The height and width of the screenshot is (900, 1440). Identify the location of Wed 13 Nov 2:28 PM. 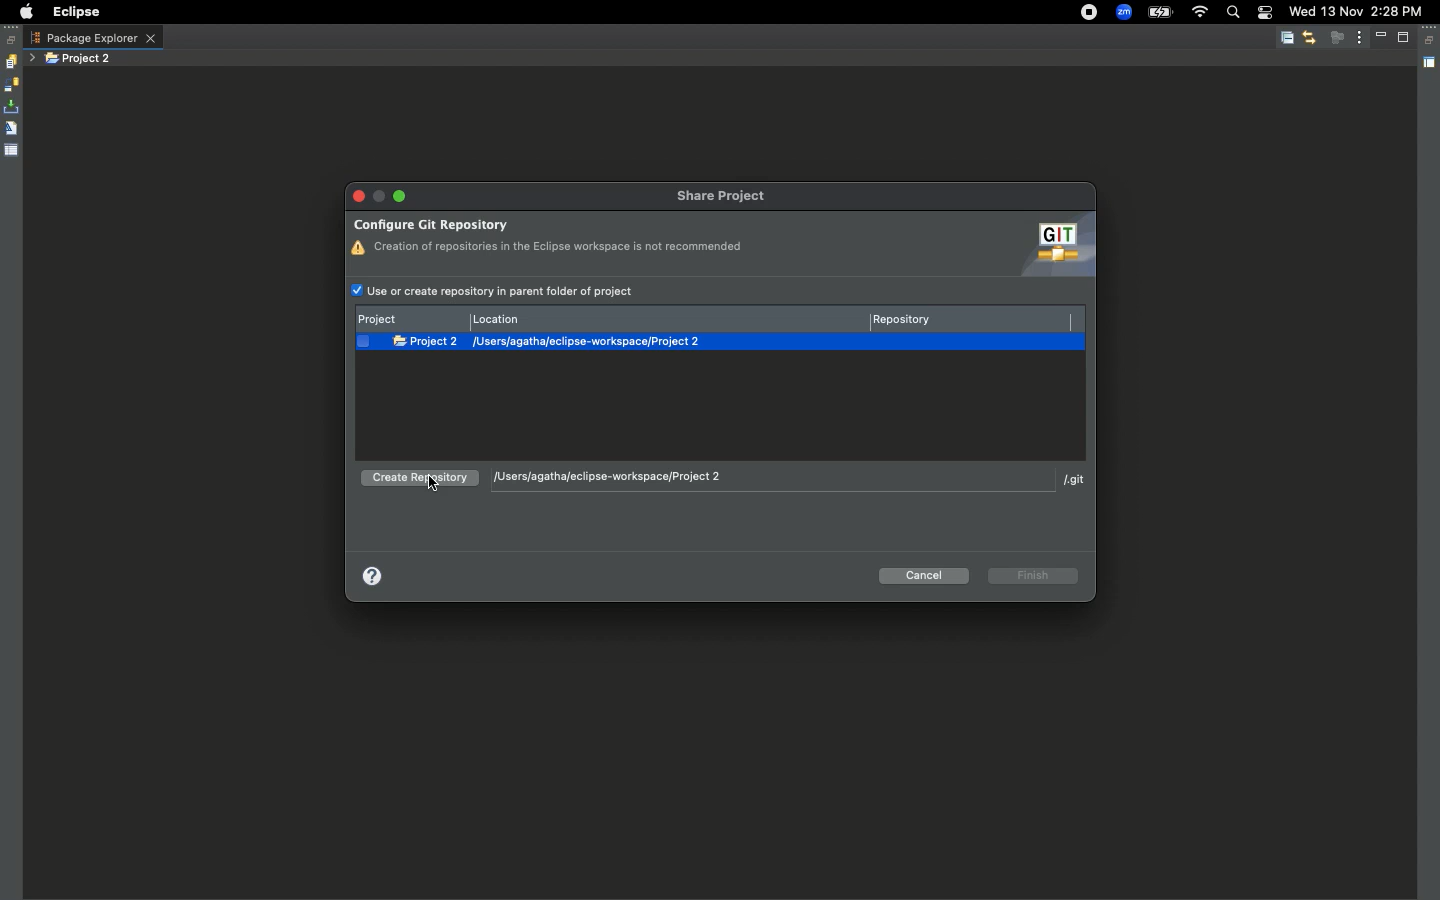
(1355, 10).